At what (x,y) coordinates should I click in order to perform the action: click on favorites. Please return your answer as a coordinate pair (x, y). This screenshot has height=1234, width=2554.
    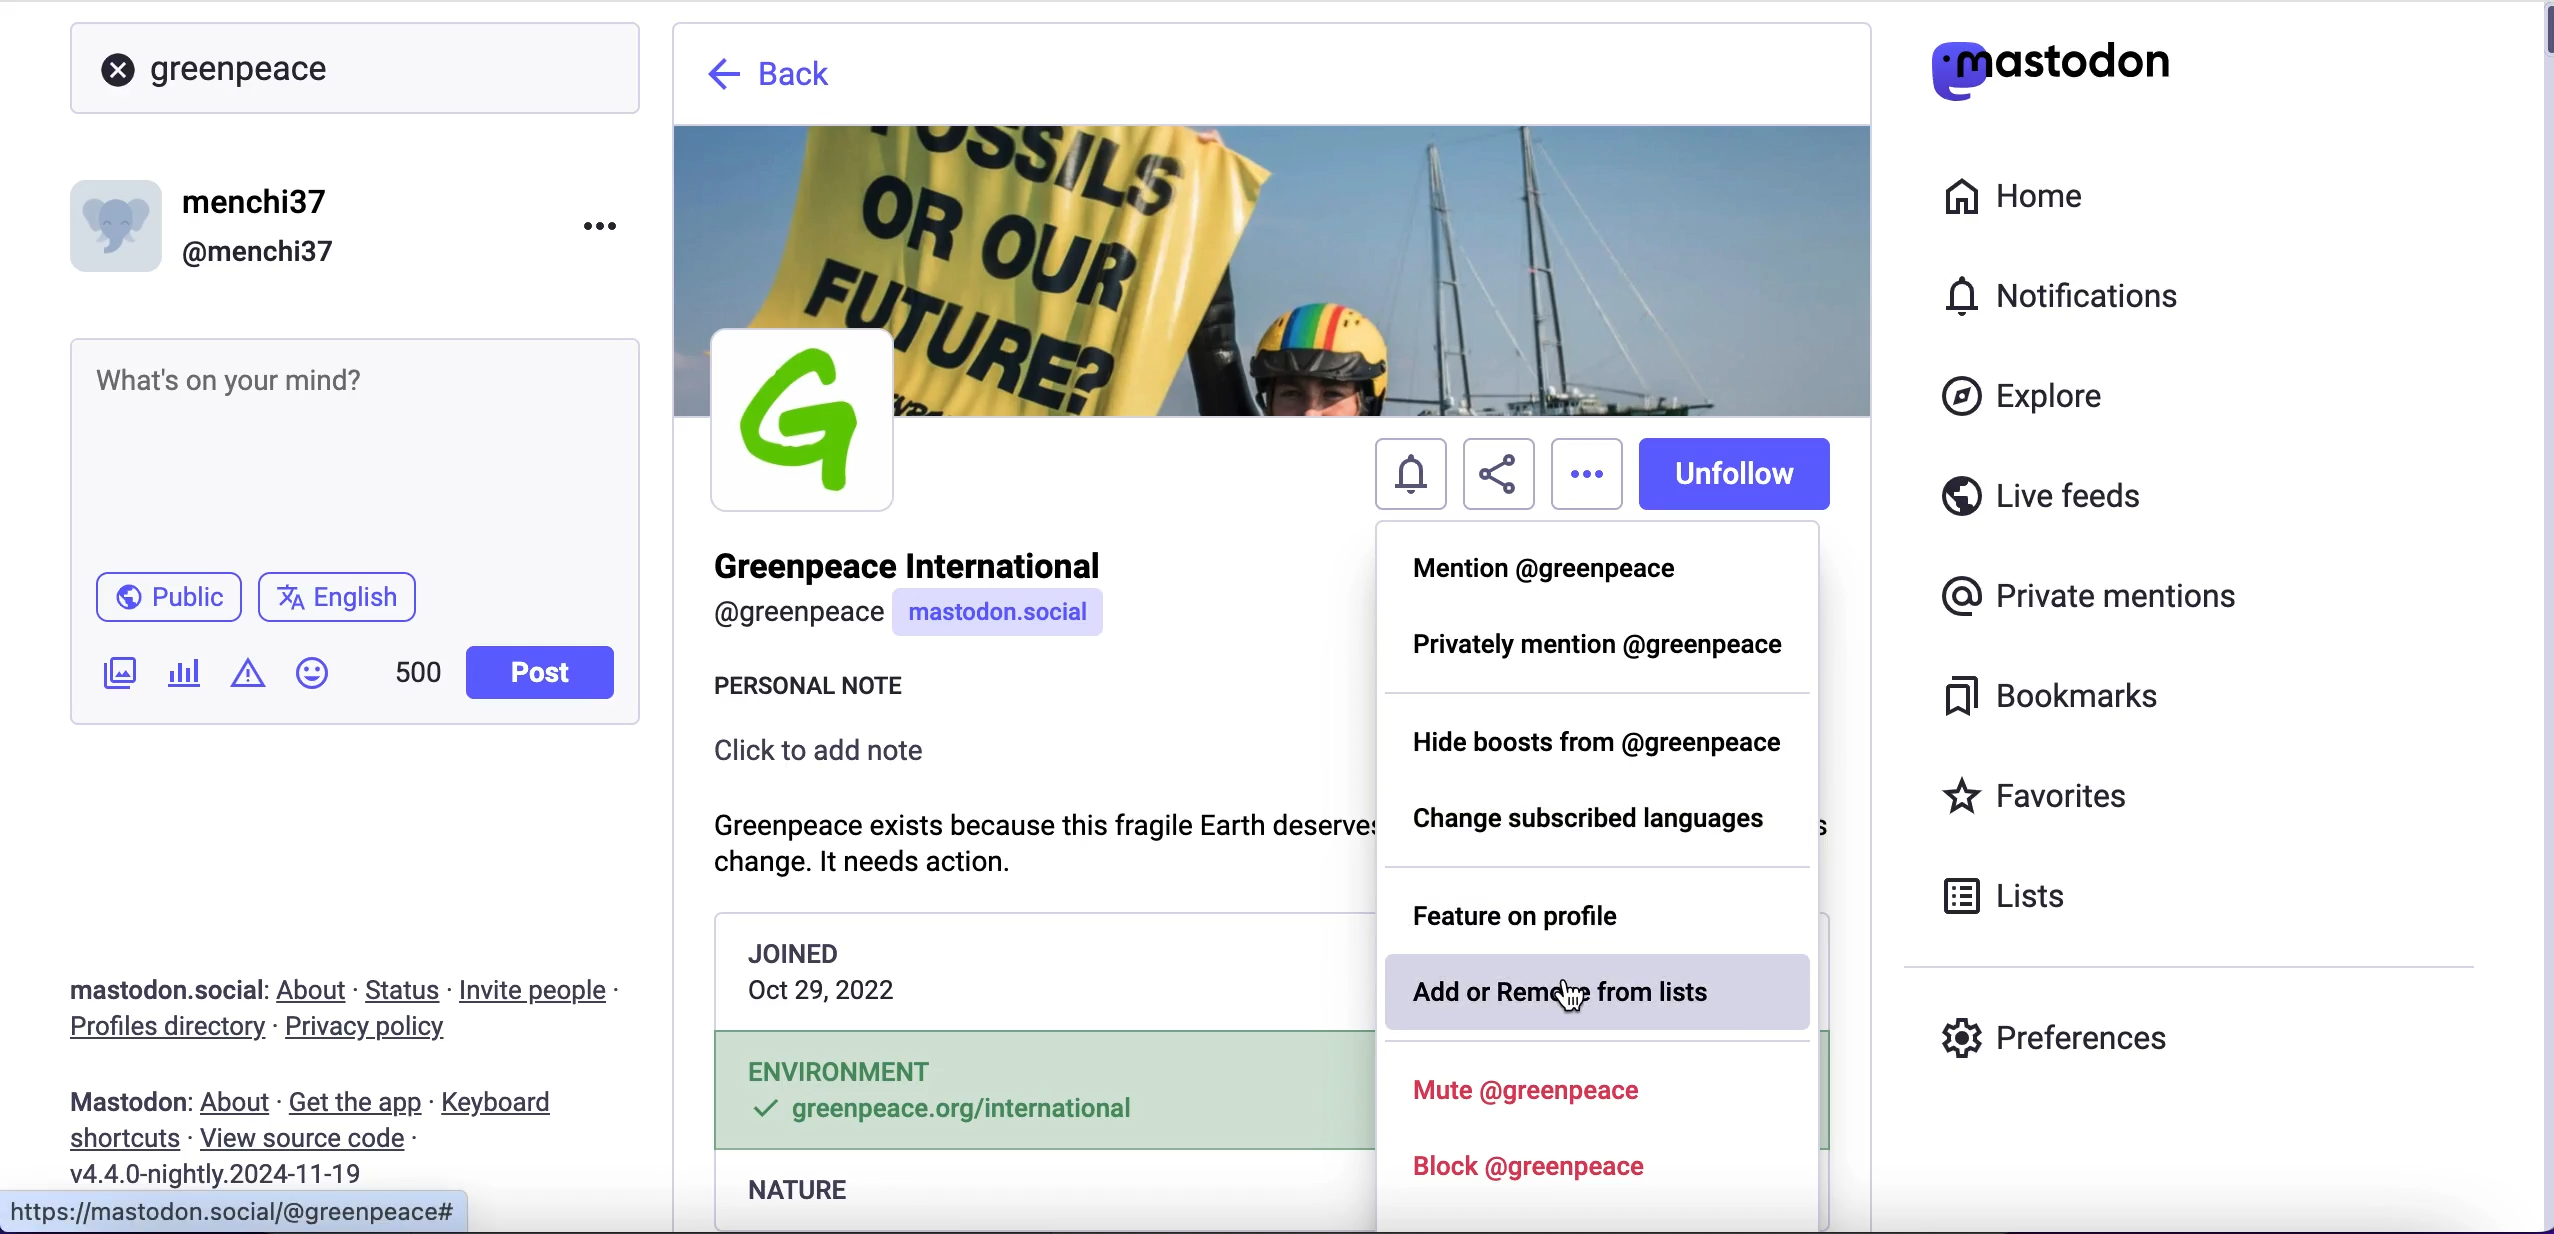
    Looking at the image, I should click on (2042, 799).